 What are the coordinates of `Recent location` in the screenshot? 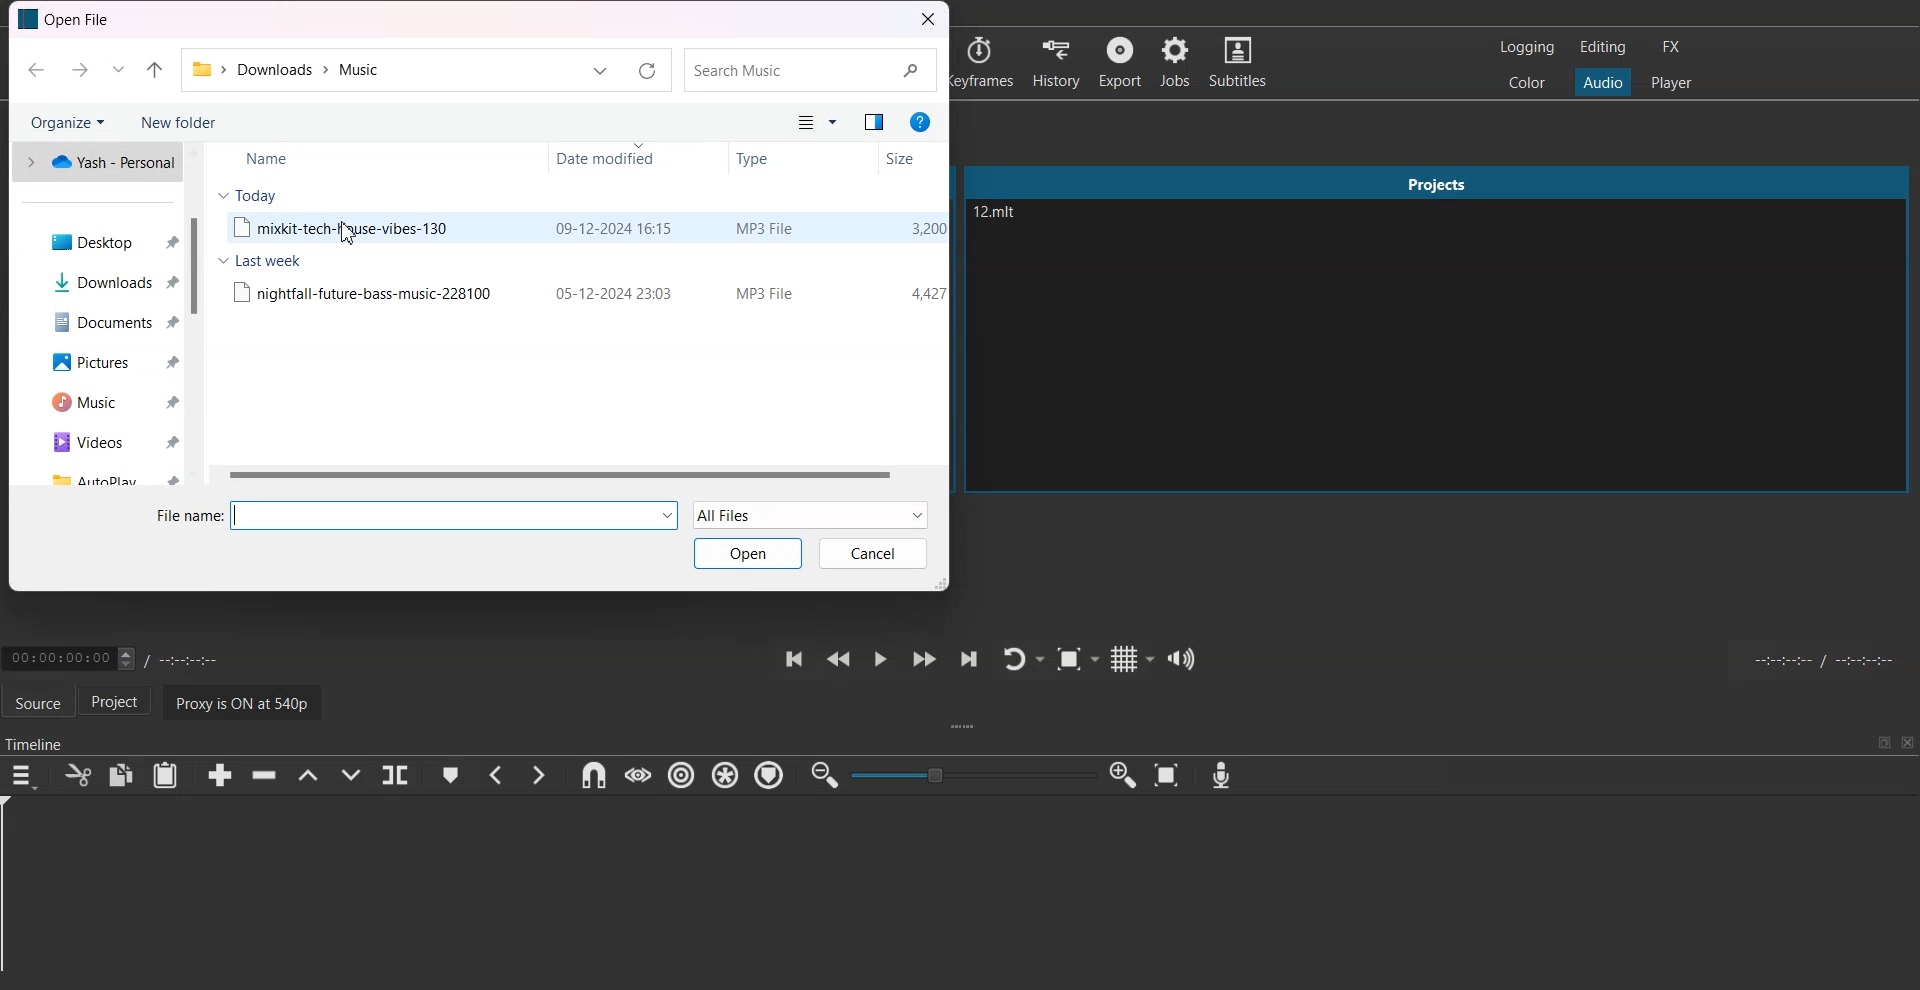 It's located at (117, 70).